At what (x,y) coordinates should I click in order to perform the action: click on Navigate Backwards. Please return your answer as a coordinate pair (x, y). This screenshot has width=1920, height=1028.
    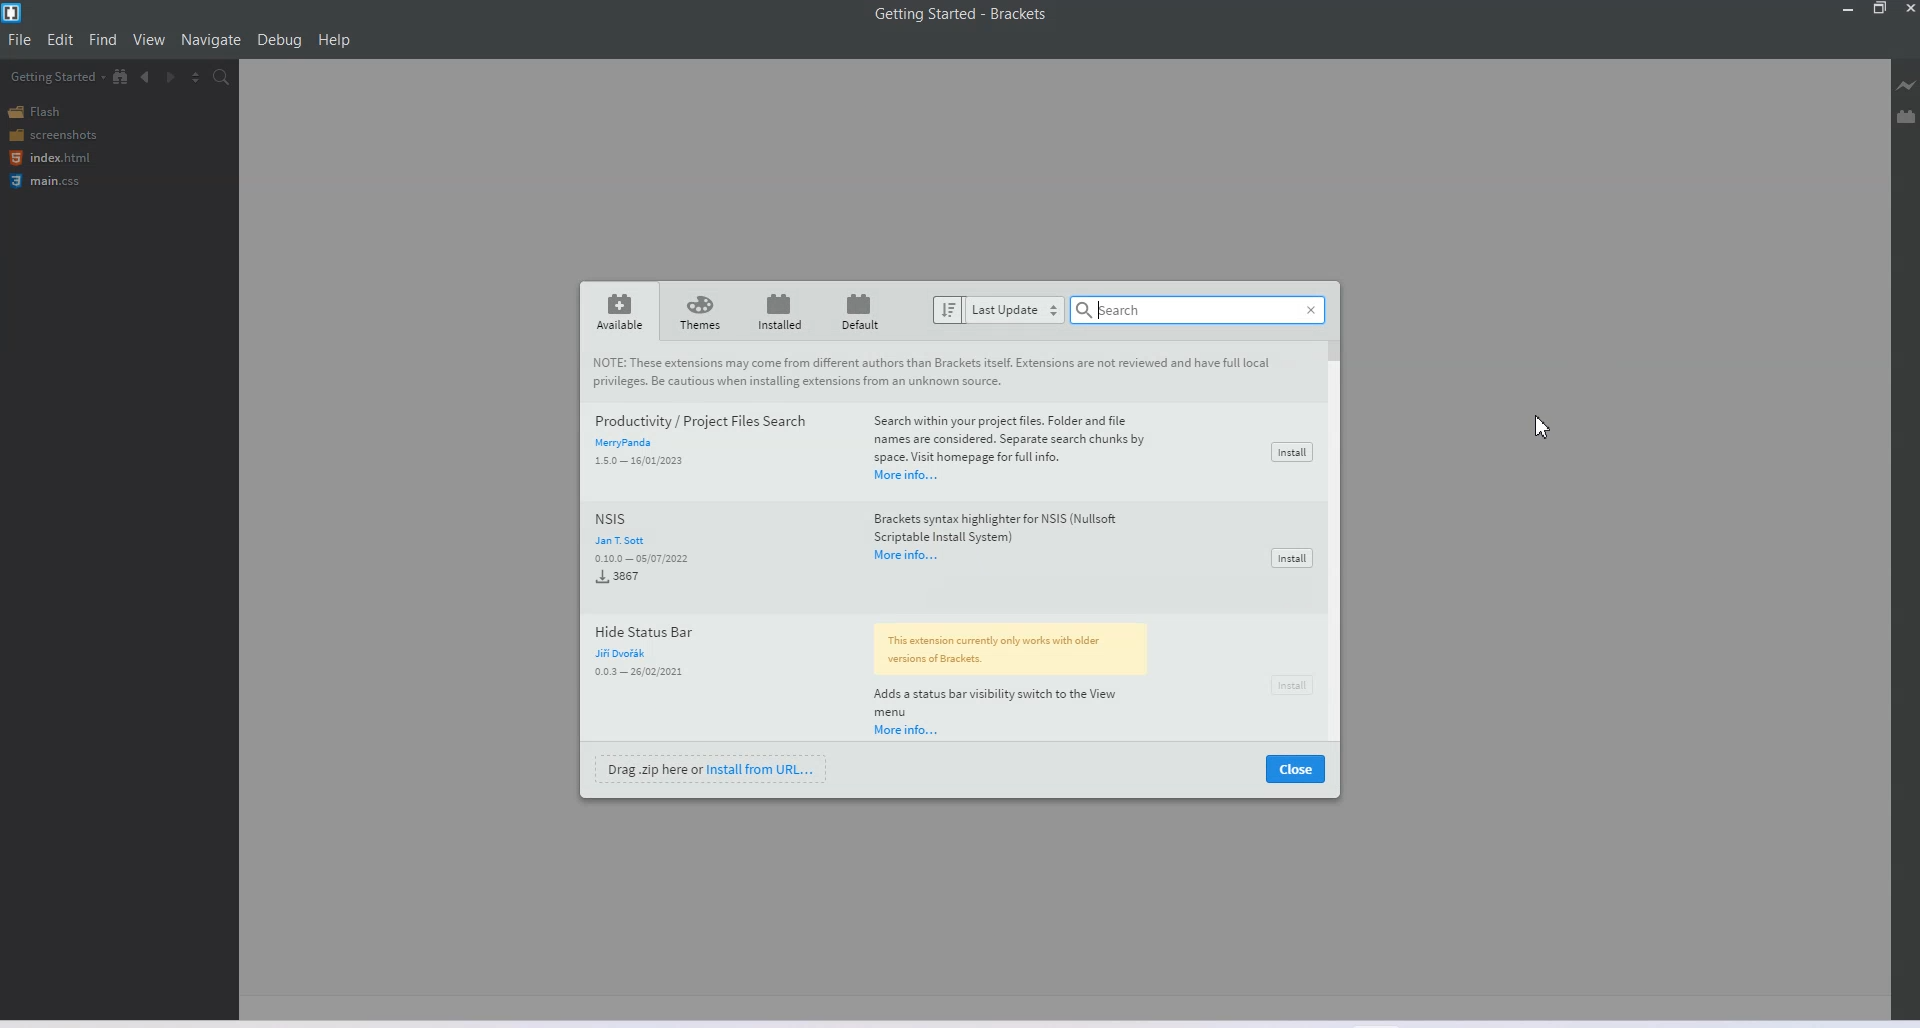
    Looking at the image, I should click on (146, 77).